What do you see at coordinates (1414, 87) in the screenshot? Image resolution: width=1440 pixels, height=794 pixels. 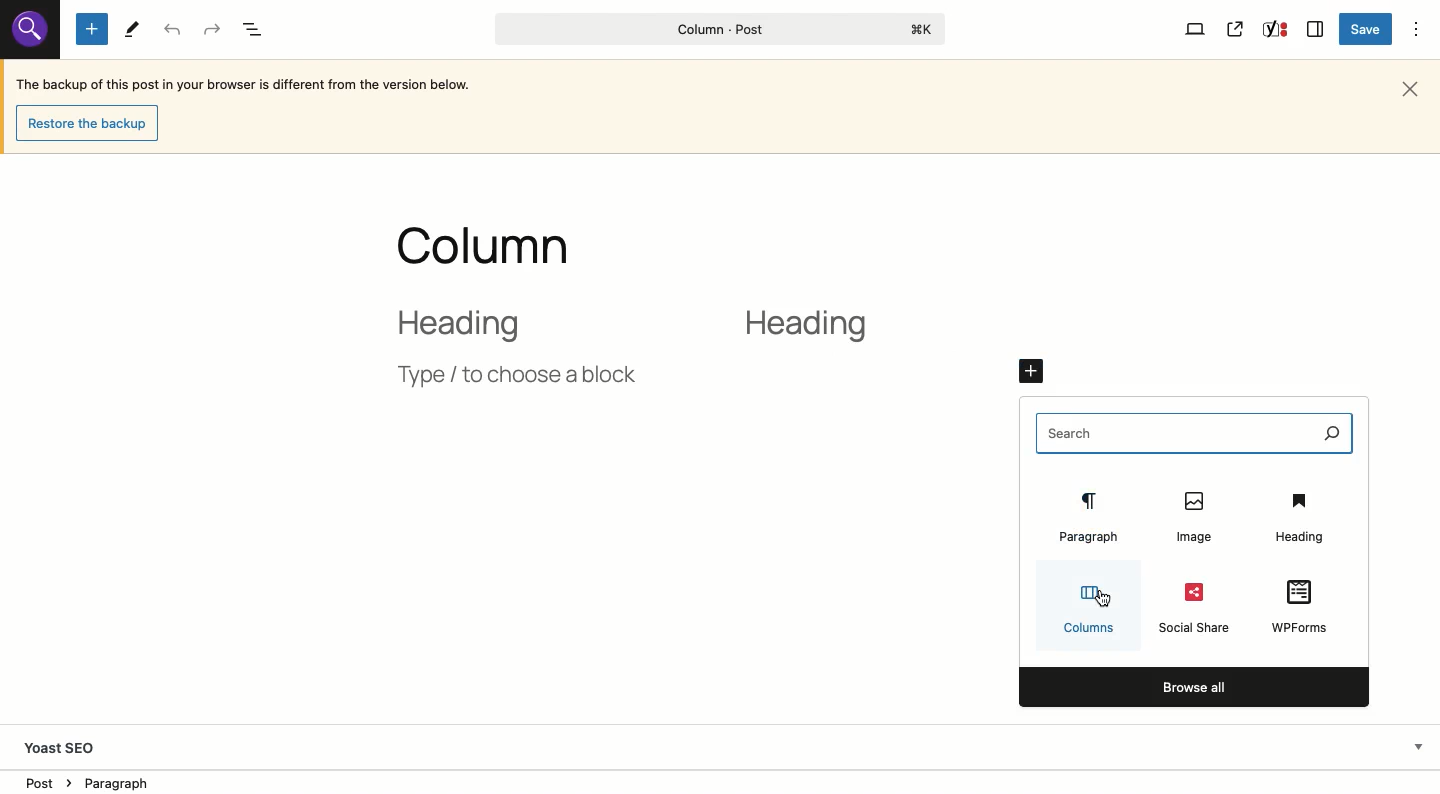 I see `Close` at bounding box center [1414, 87].